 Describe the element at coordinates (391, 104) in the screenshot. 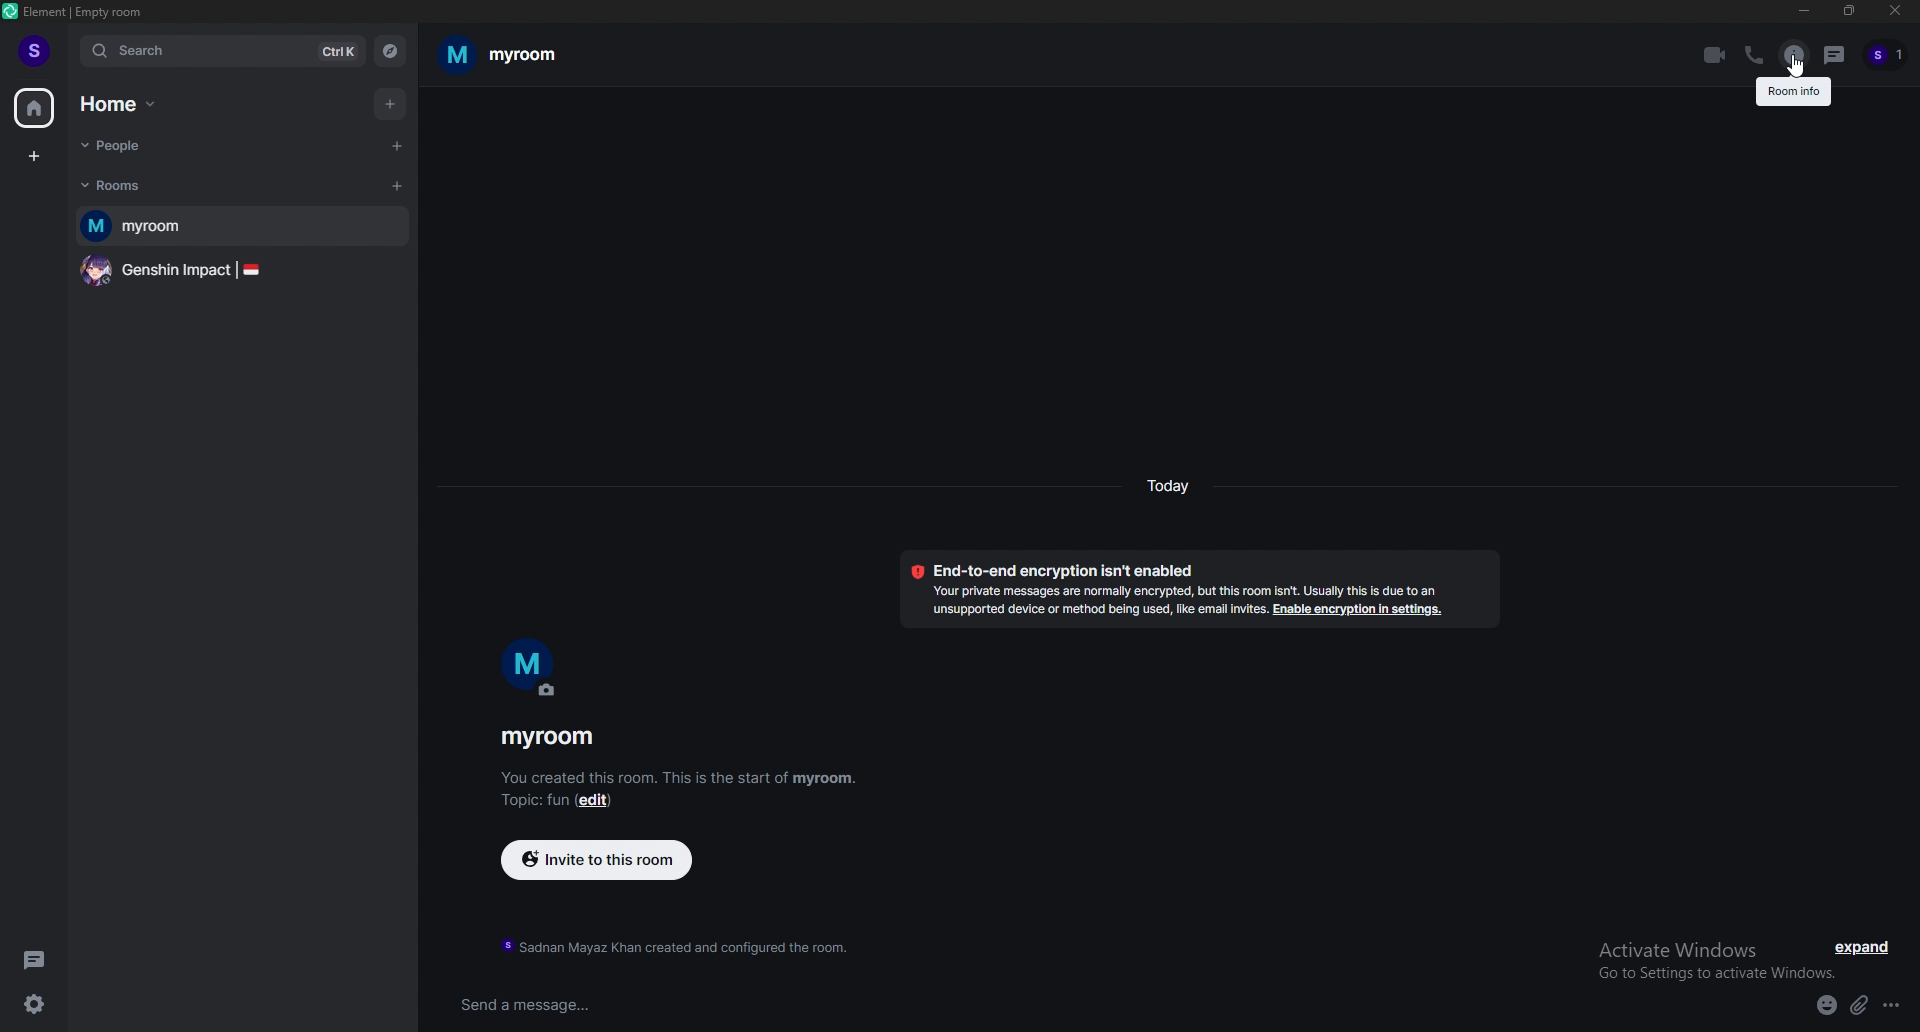

I see `add` at that location.